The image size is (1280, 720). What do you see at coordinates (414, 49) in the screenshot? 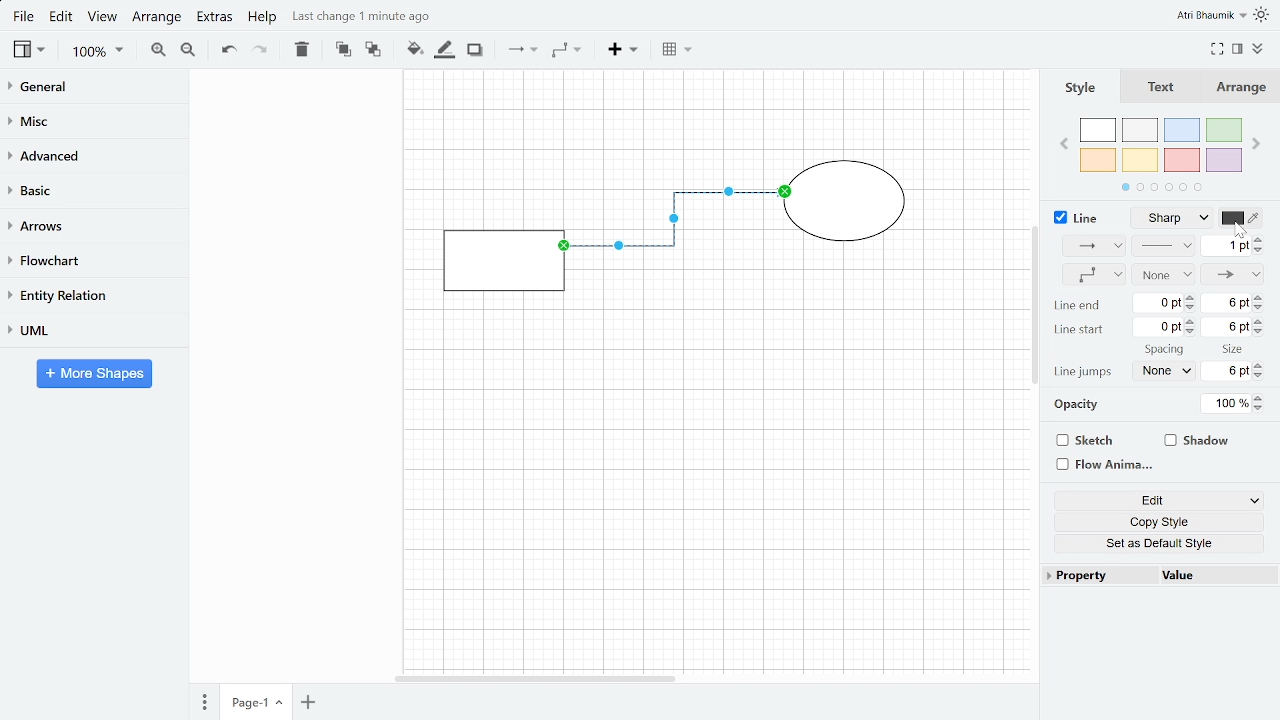
I see `Fill color` at bounding box center [414, 49].